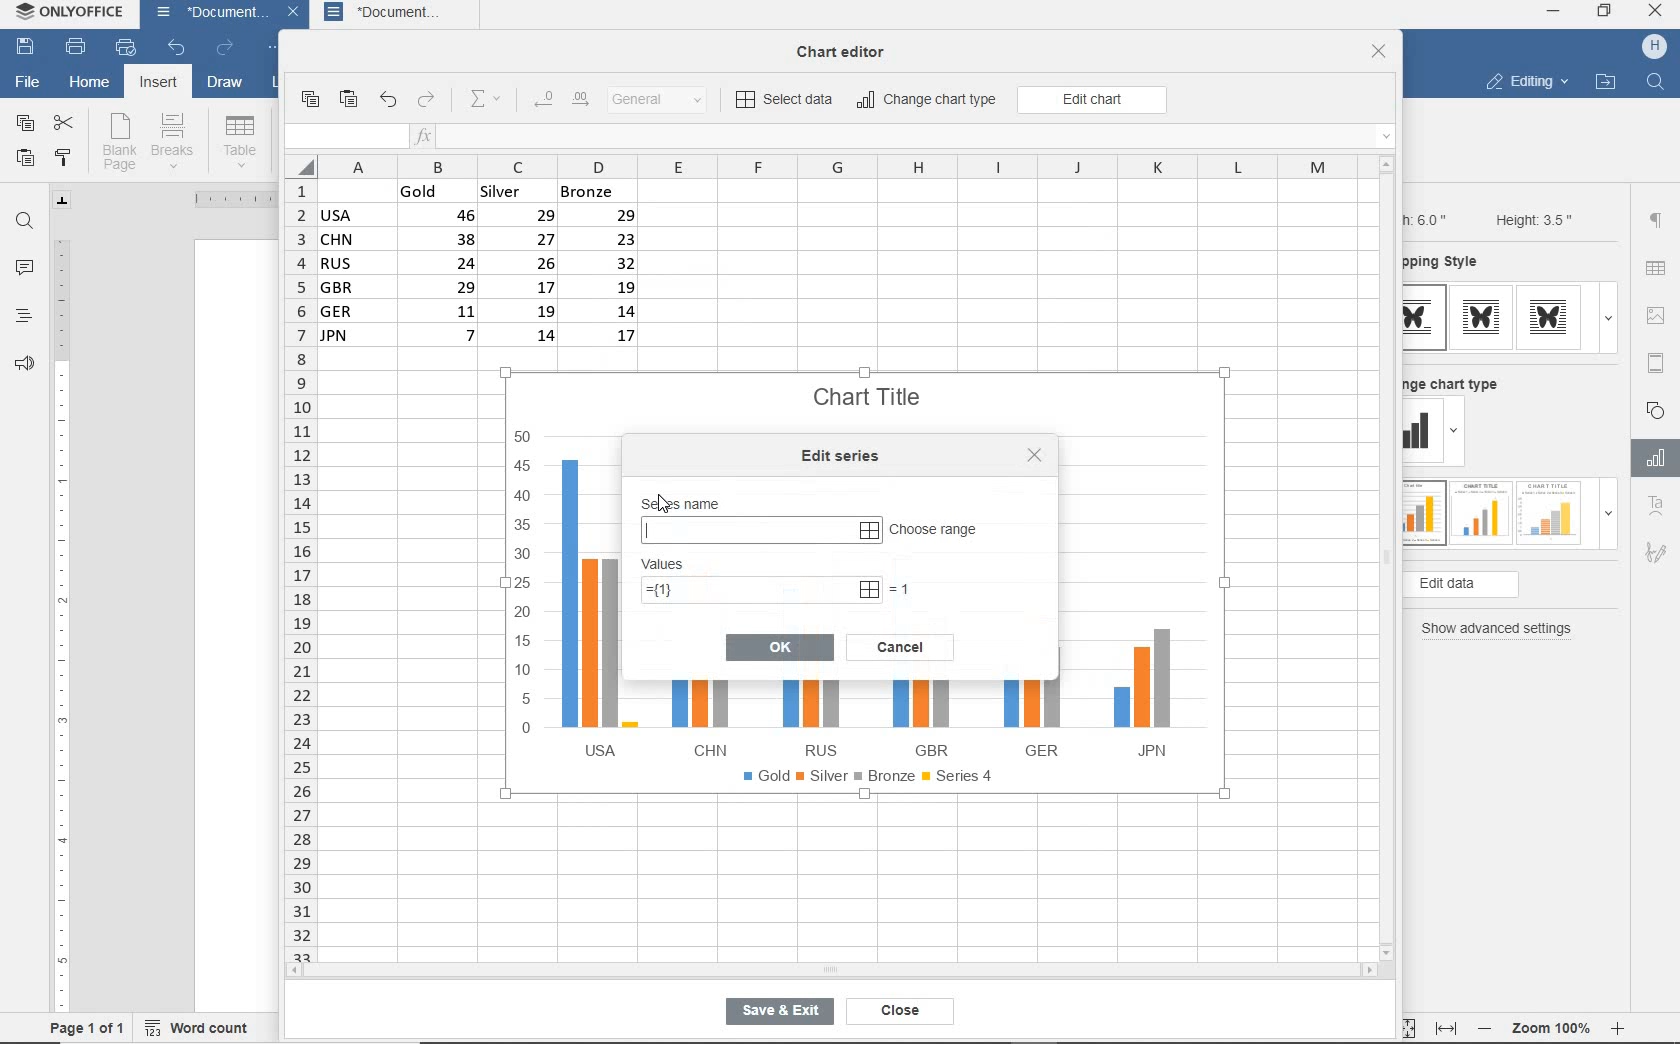 This screenshot has height=1044, width=1680. Describe the element at coordinates (1034, 721) in the screenshot. I see `GER` at that location.